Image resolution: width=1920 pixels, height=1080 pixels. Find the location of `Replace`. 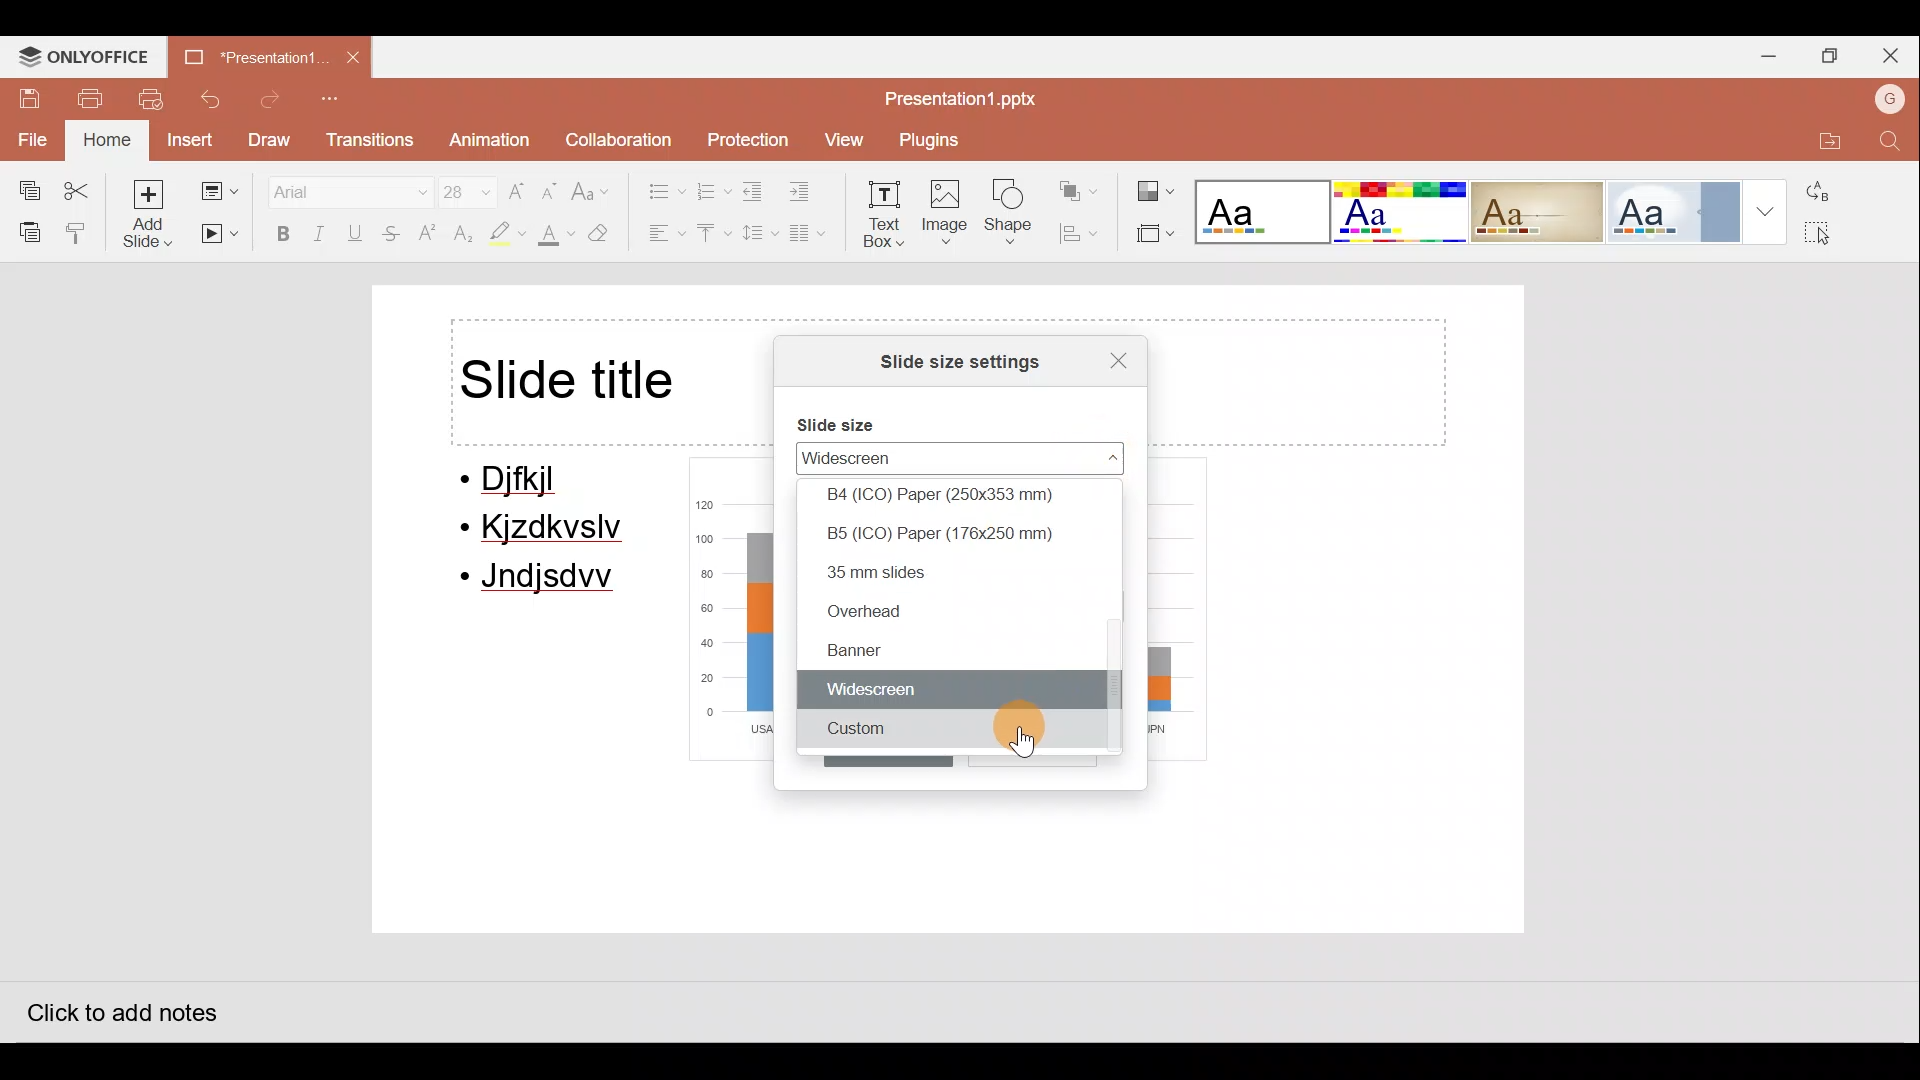

Replace is located at coordinates (1826, 191).